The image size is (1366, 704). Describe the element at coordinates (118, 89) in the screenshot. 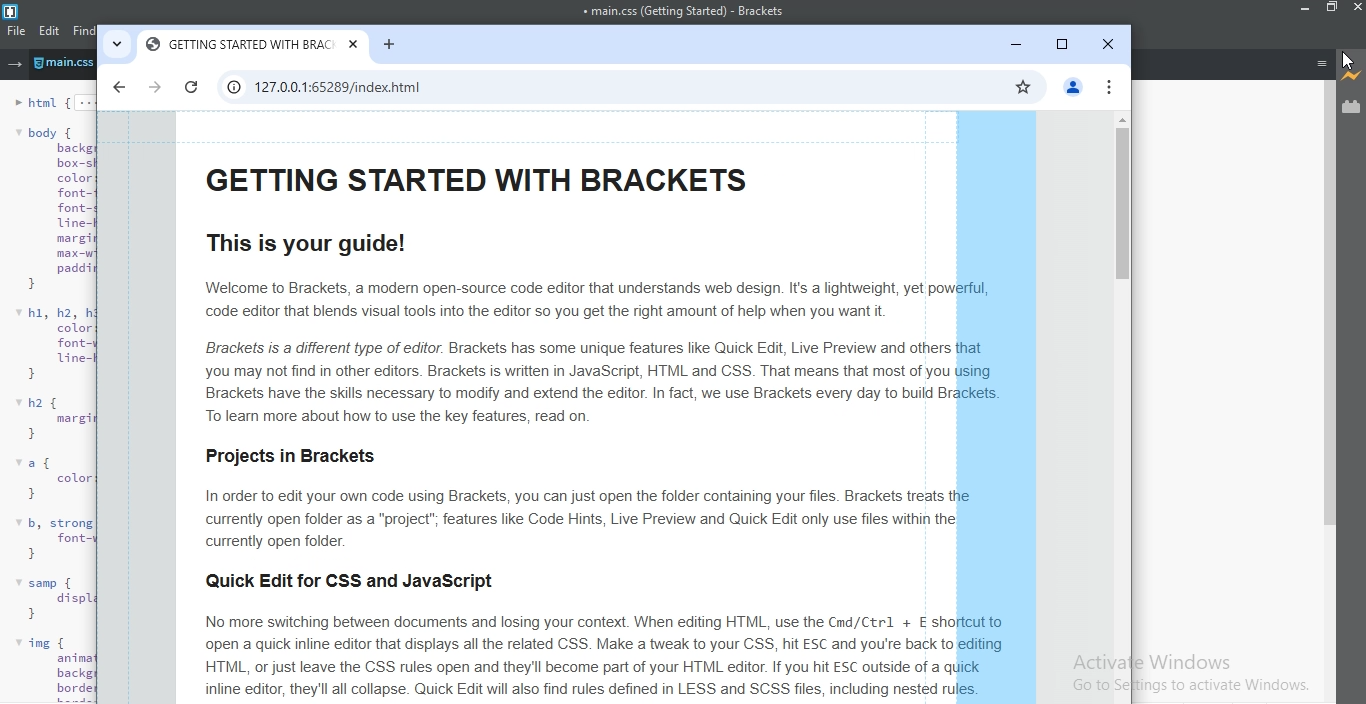

I see `previous page` at that location.